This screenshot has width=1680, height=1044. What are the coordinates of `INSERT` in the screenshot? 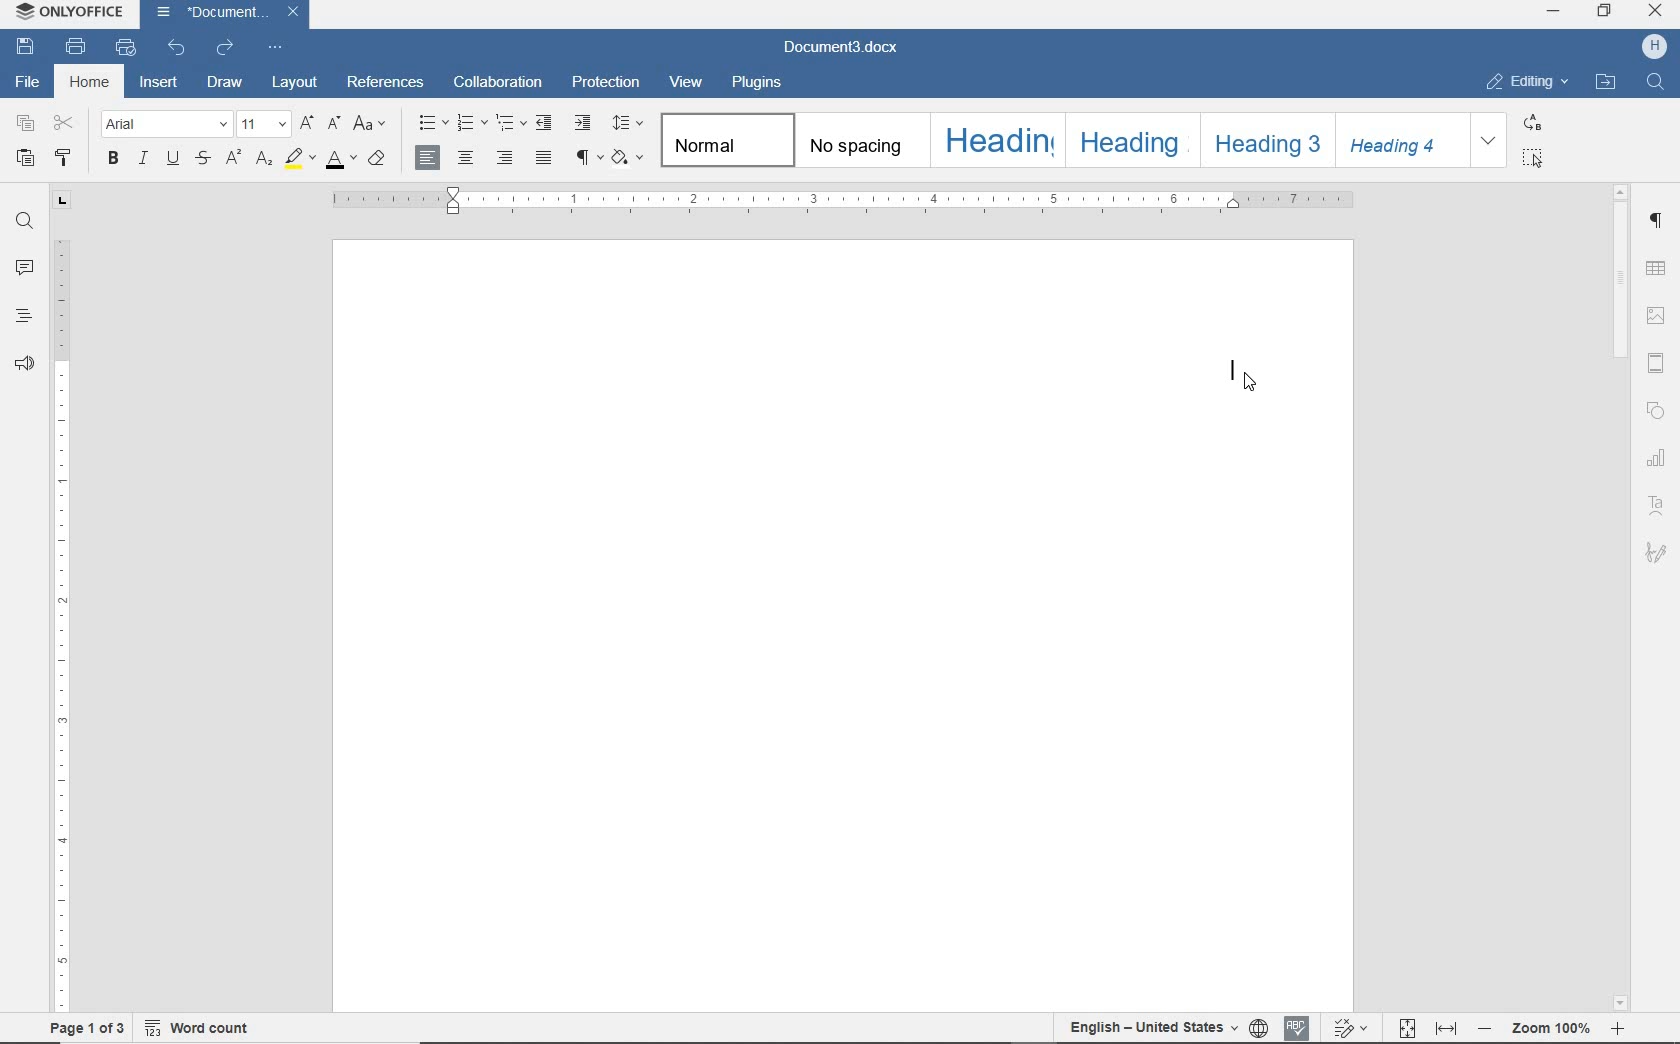 It's located at (160, 85).